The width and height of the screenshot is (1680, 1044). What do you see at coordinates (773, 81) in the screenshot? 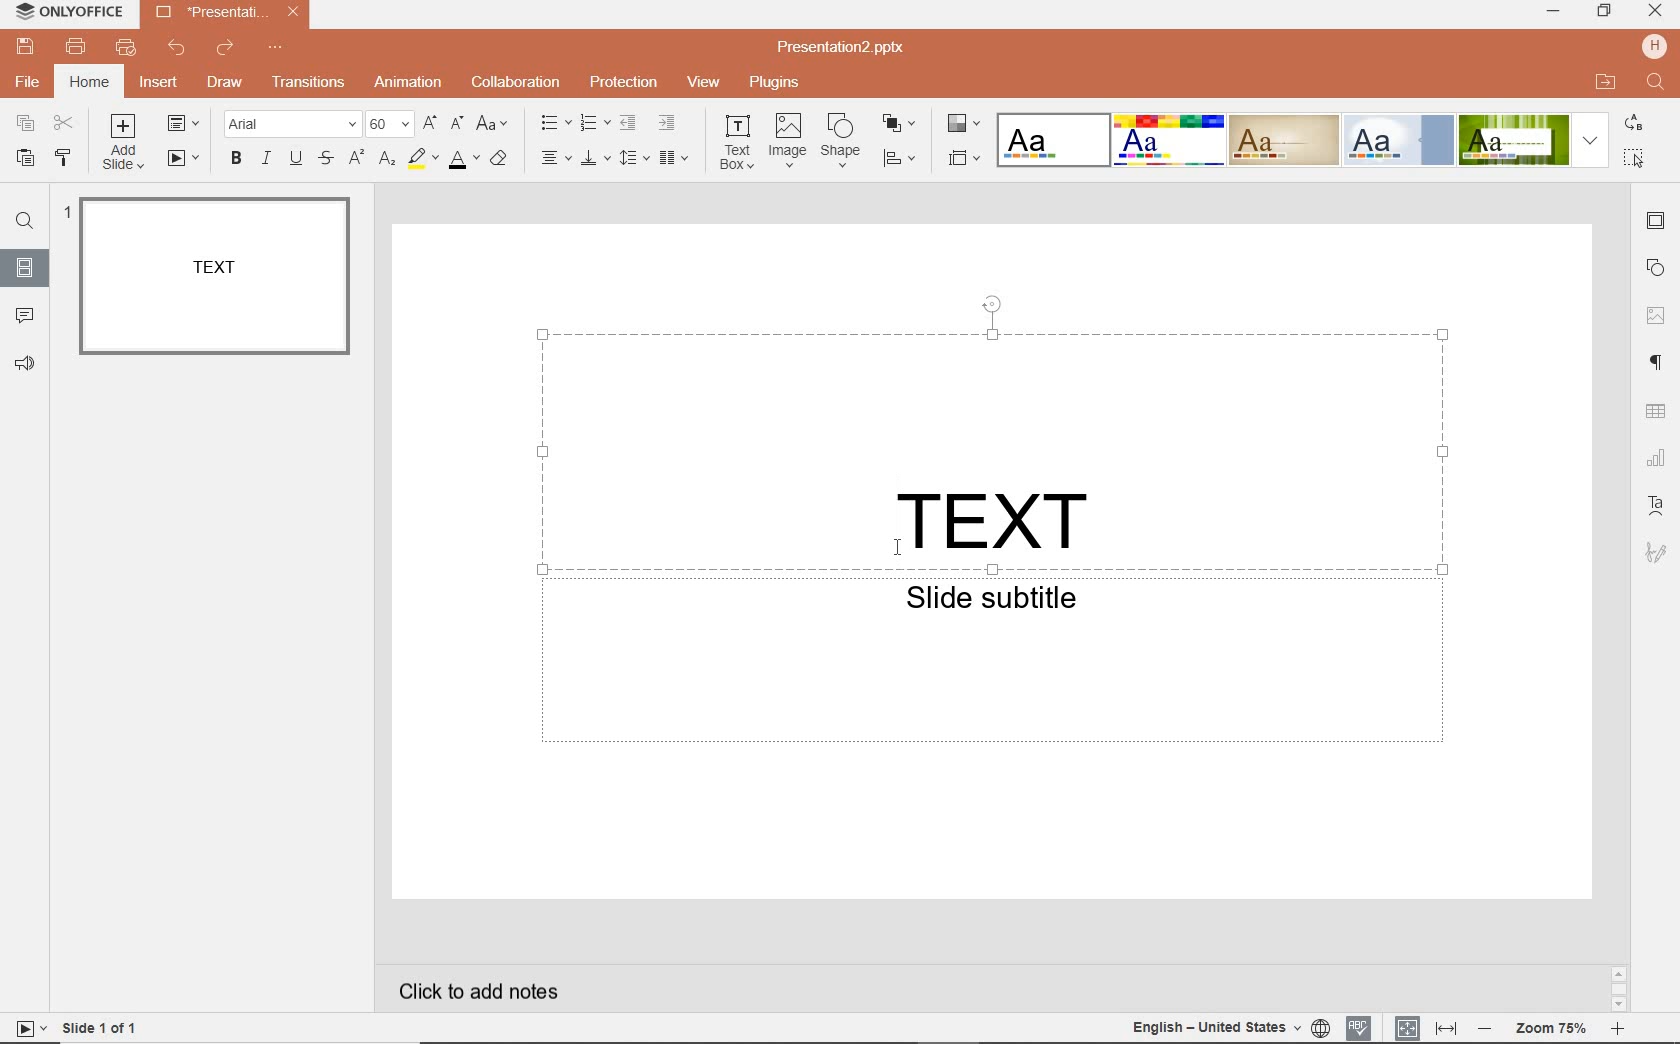
I see `PLUGINS` at bounding box center [773, 81].